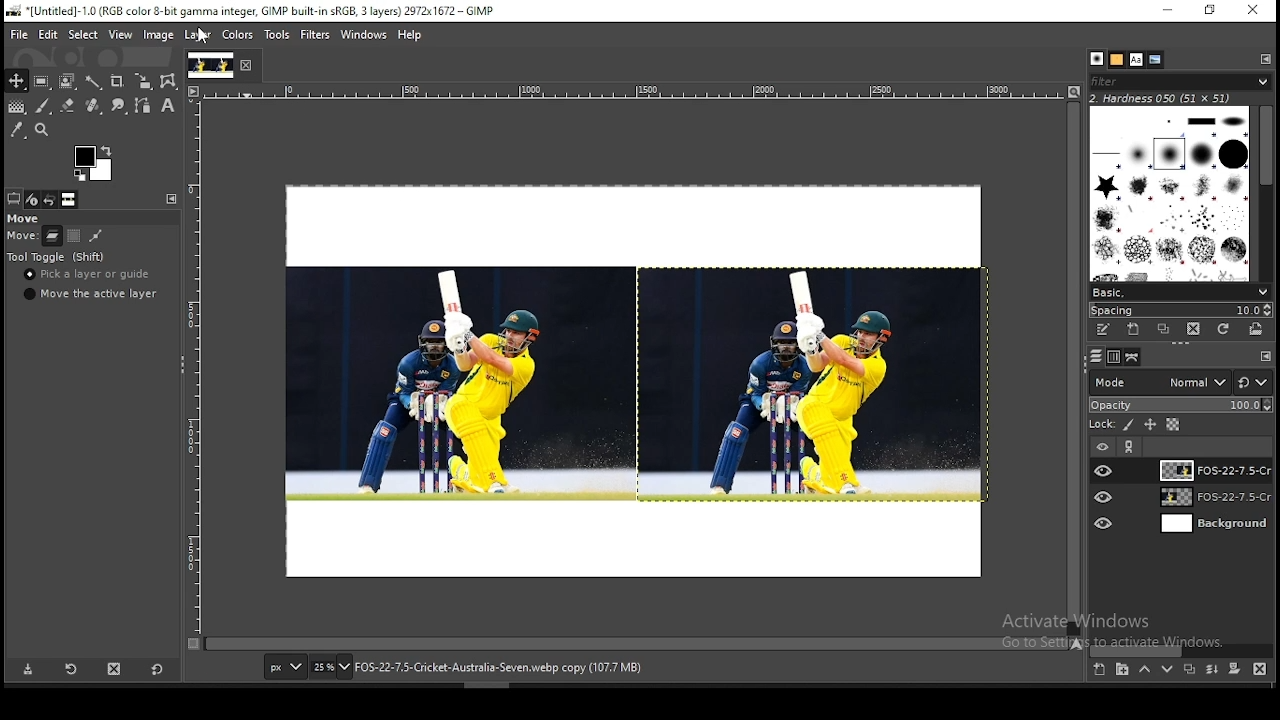 The width and height of the screenshot is (1280, 720). Describe the element at coordinates (50, 34) in the screenshot. I see `edit` at that location.